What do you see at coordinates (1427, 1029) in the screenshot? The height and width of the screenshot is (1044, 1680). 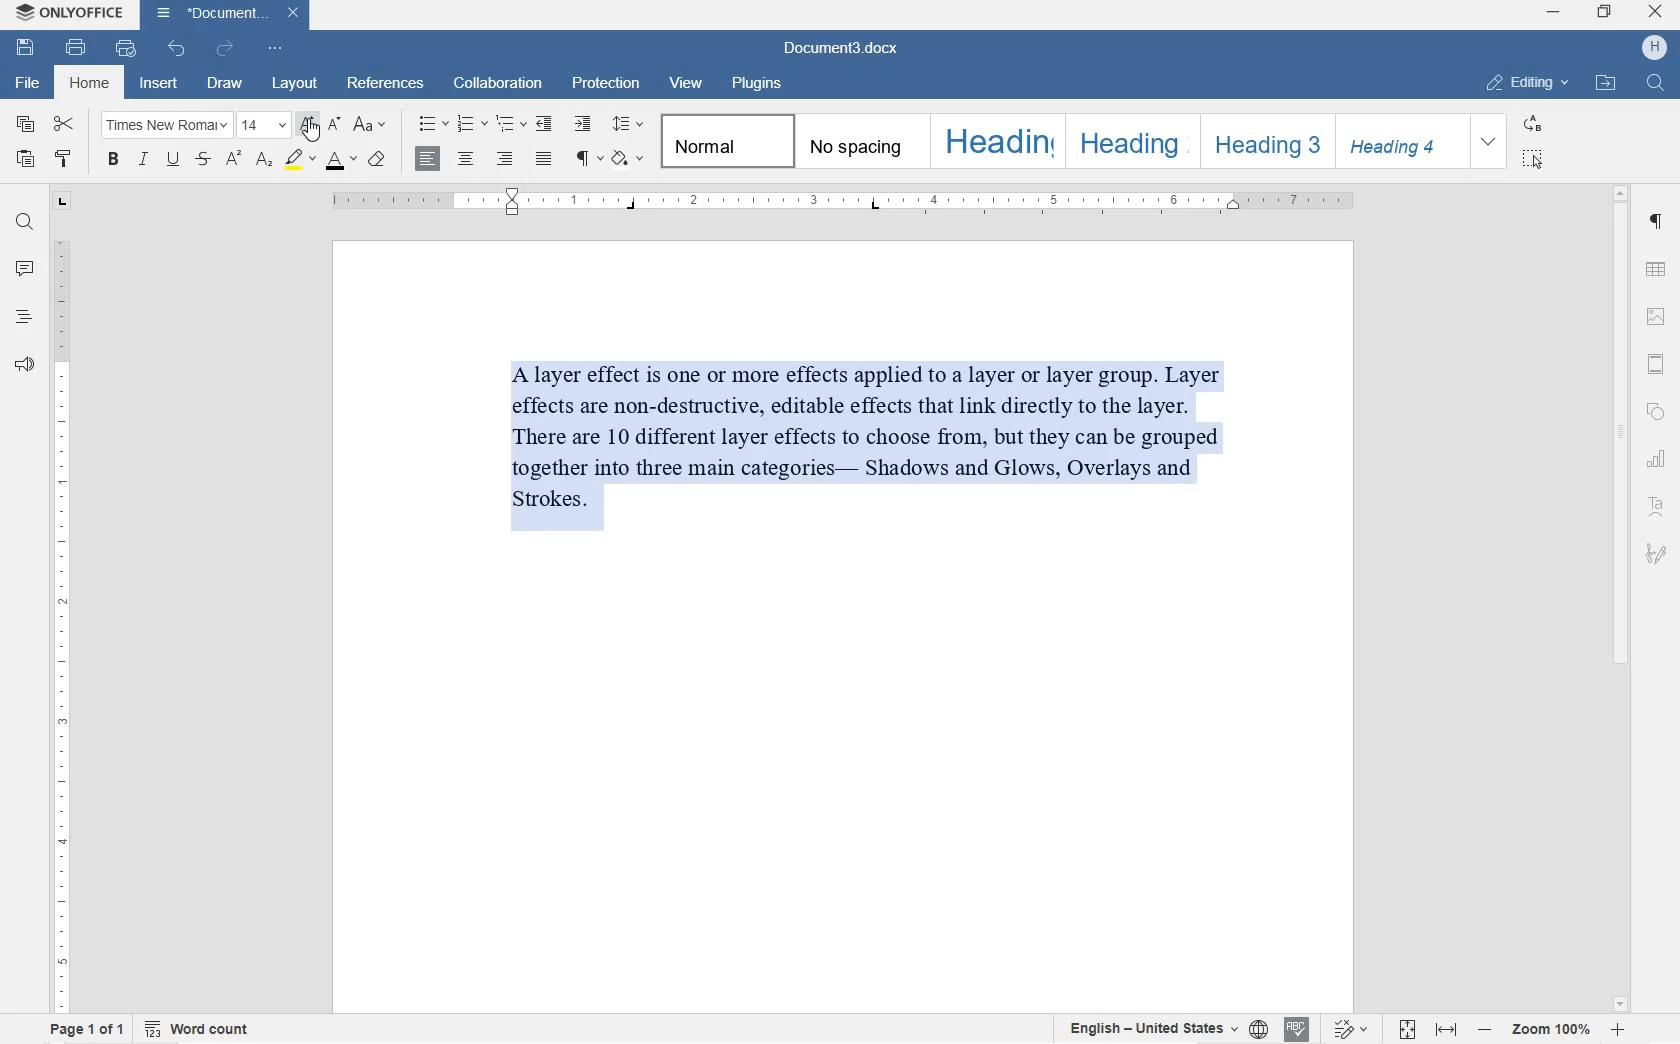 I see `fit to page or width` at bounding box center [1427, 1029].